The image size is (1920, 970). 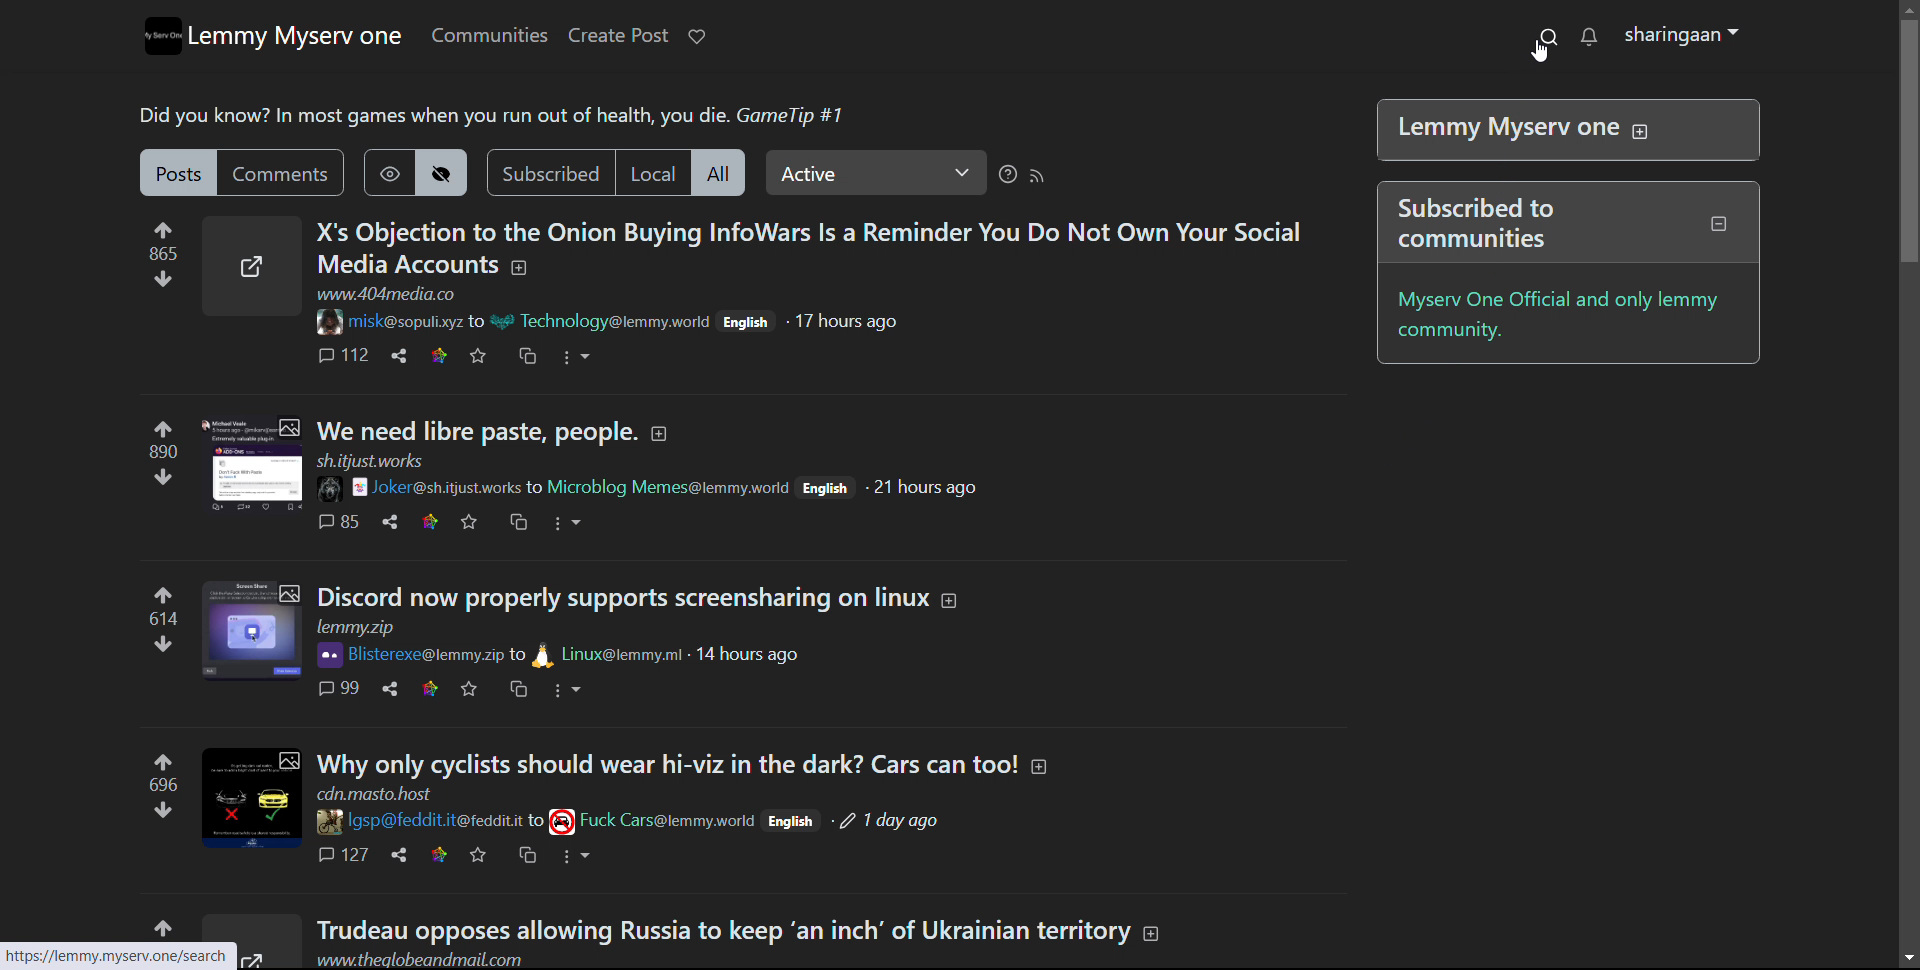 I want to click on communities, so click(x=488, y=35).